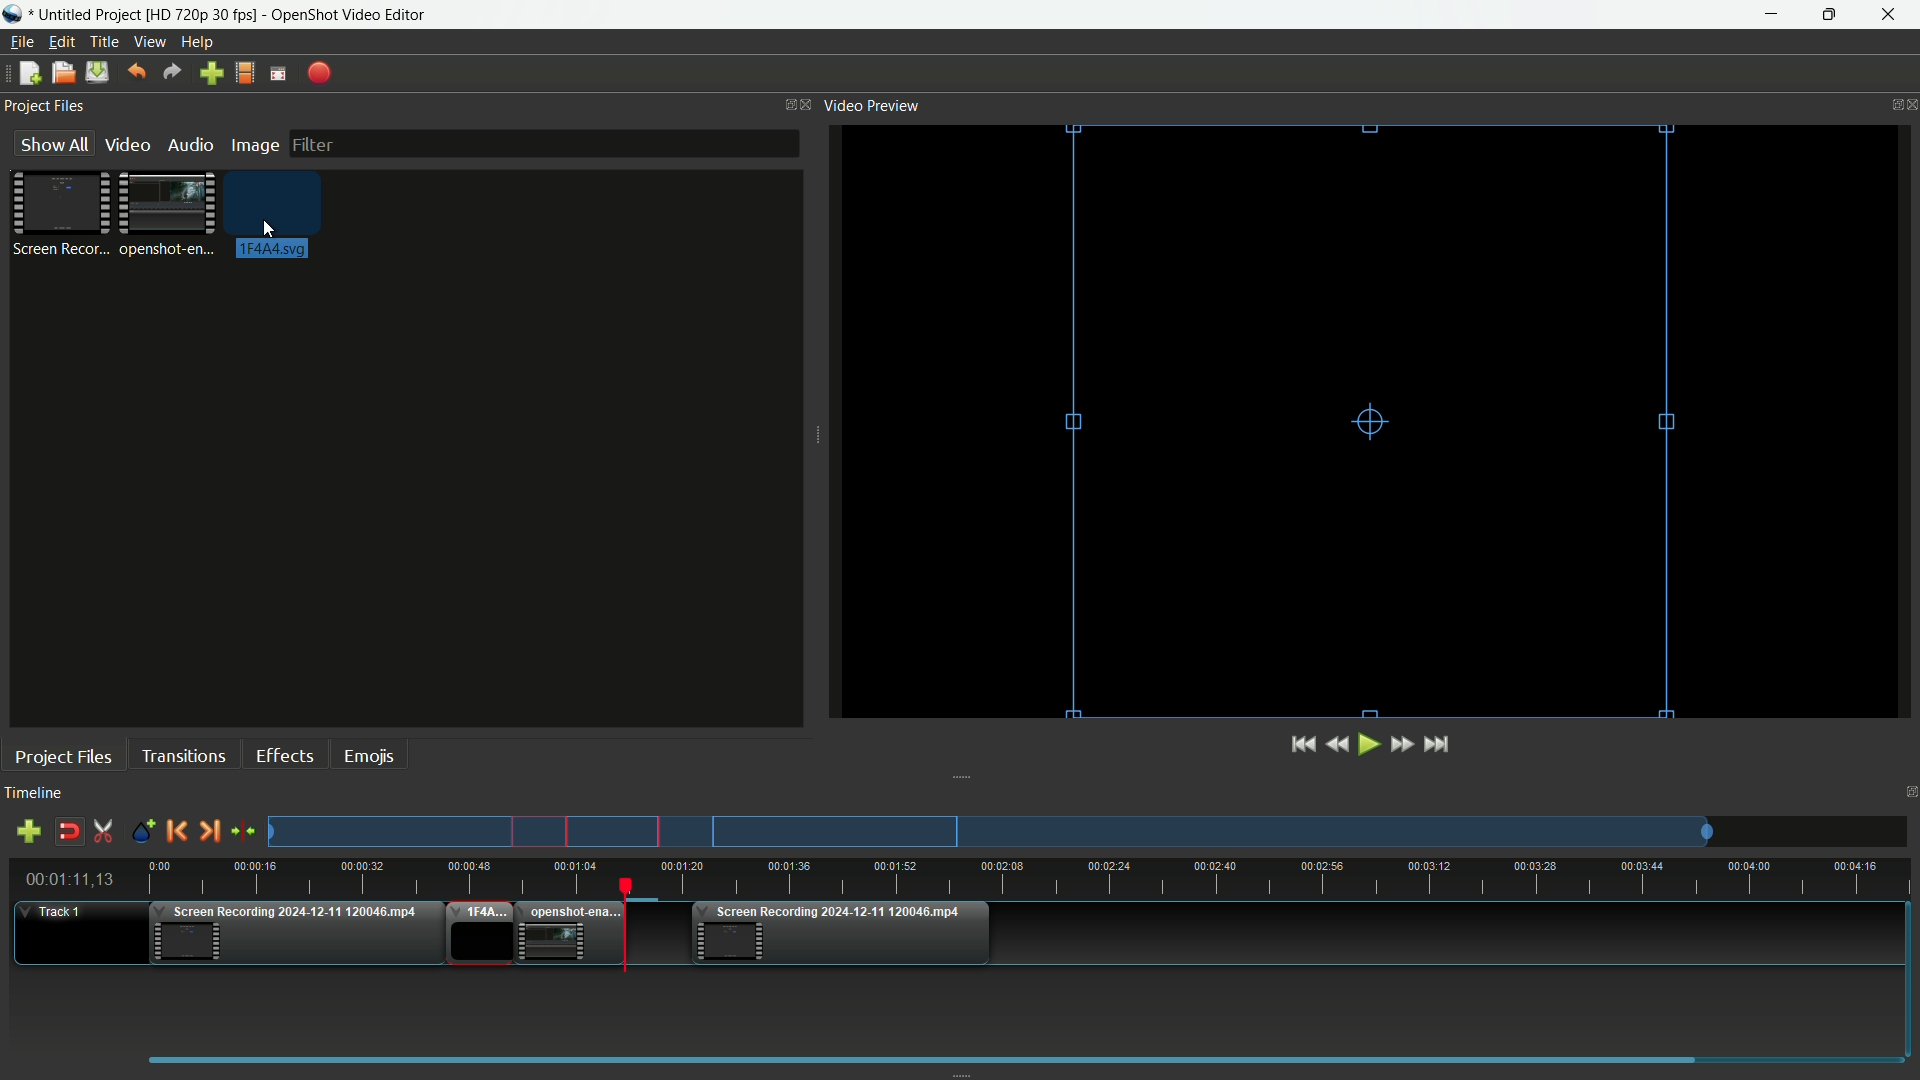 Image resolution: width=1920 pixels, height=1080 pixels. What do you see at coordinates (243, 75) in the screenshot?
I see `Profile` at bounding box center [243, 75].